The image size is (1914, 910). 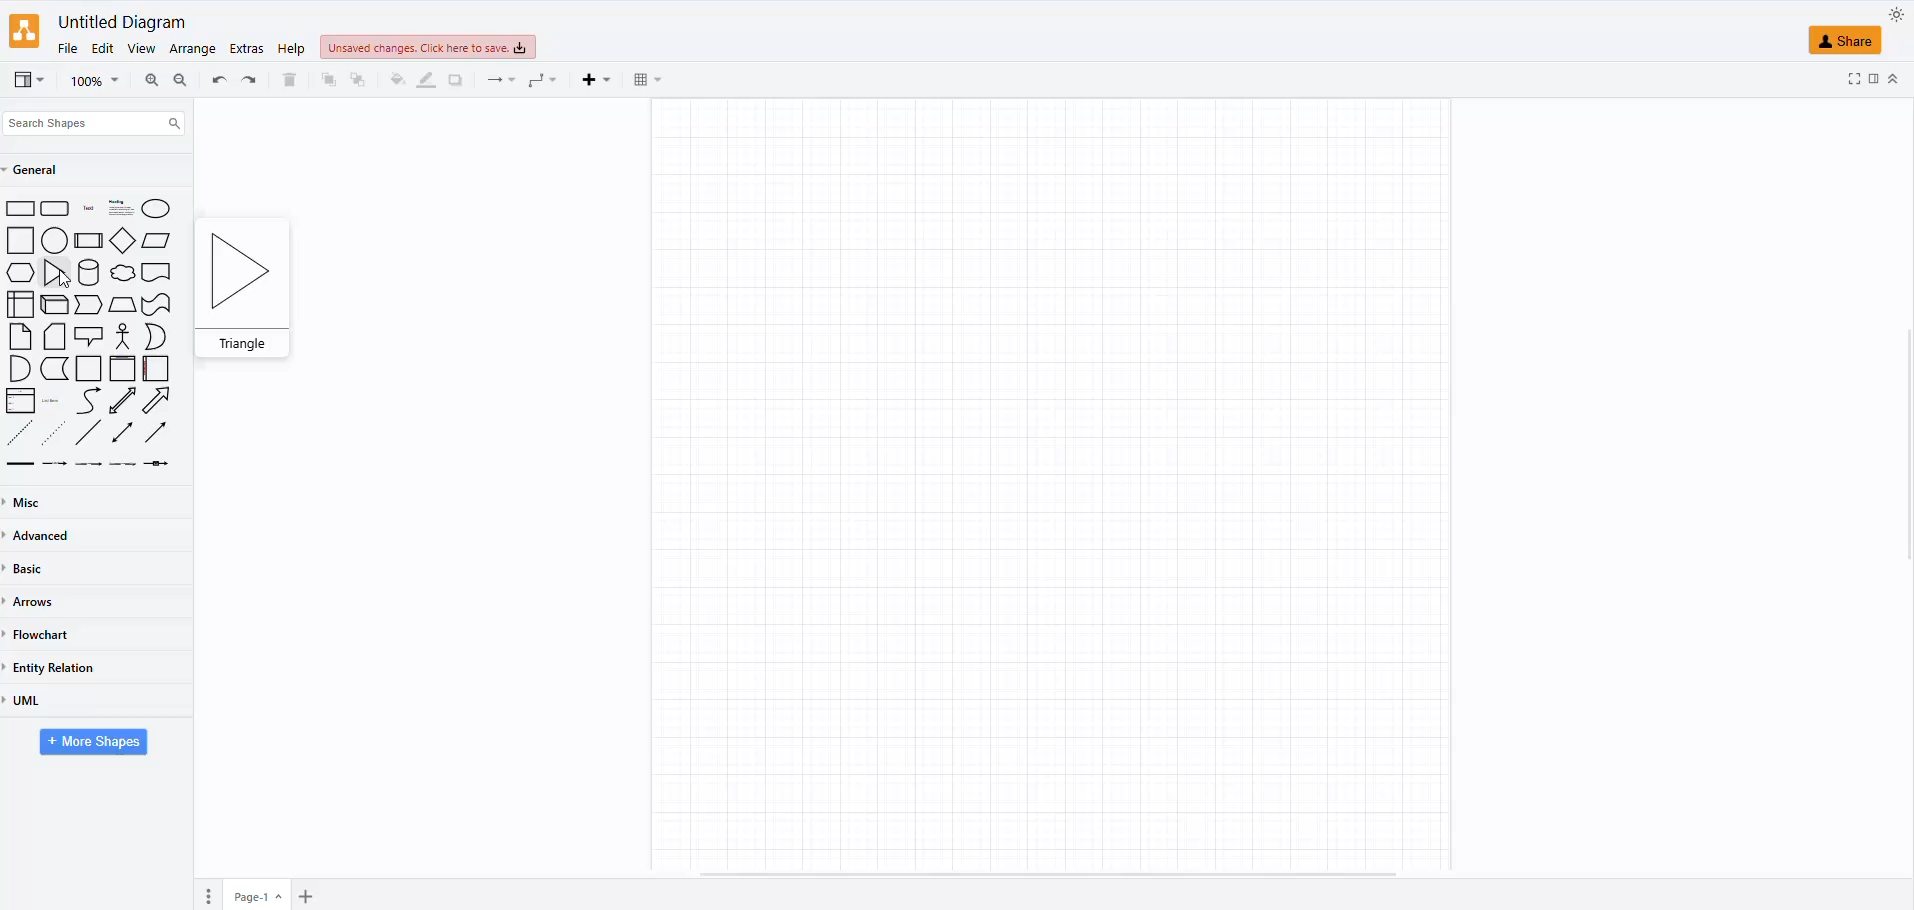 I want to click on zoom out, so click(x=149, y=77).